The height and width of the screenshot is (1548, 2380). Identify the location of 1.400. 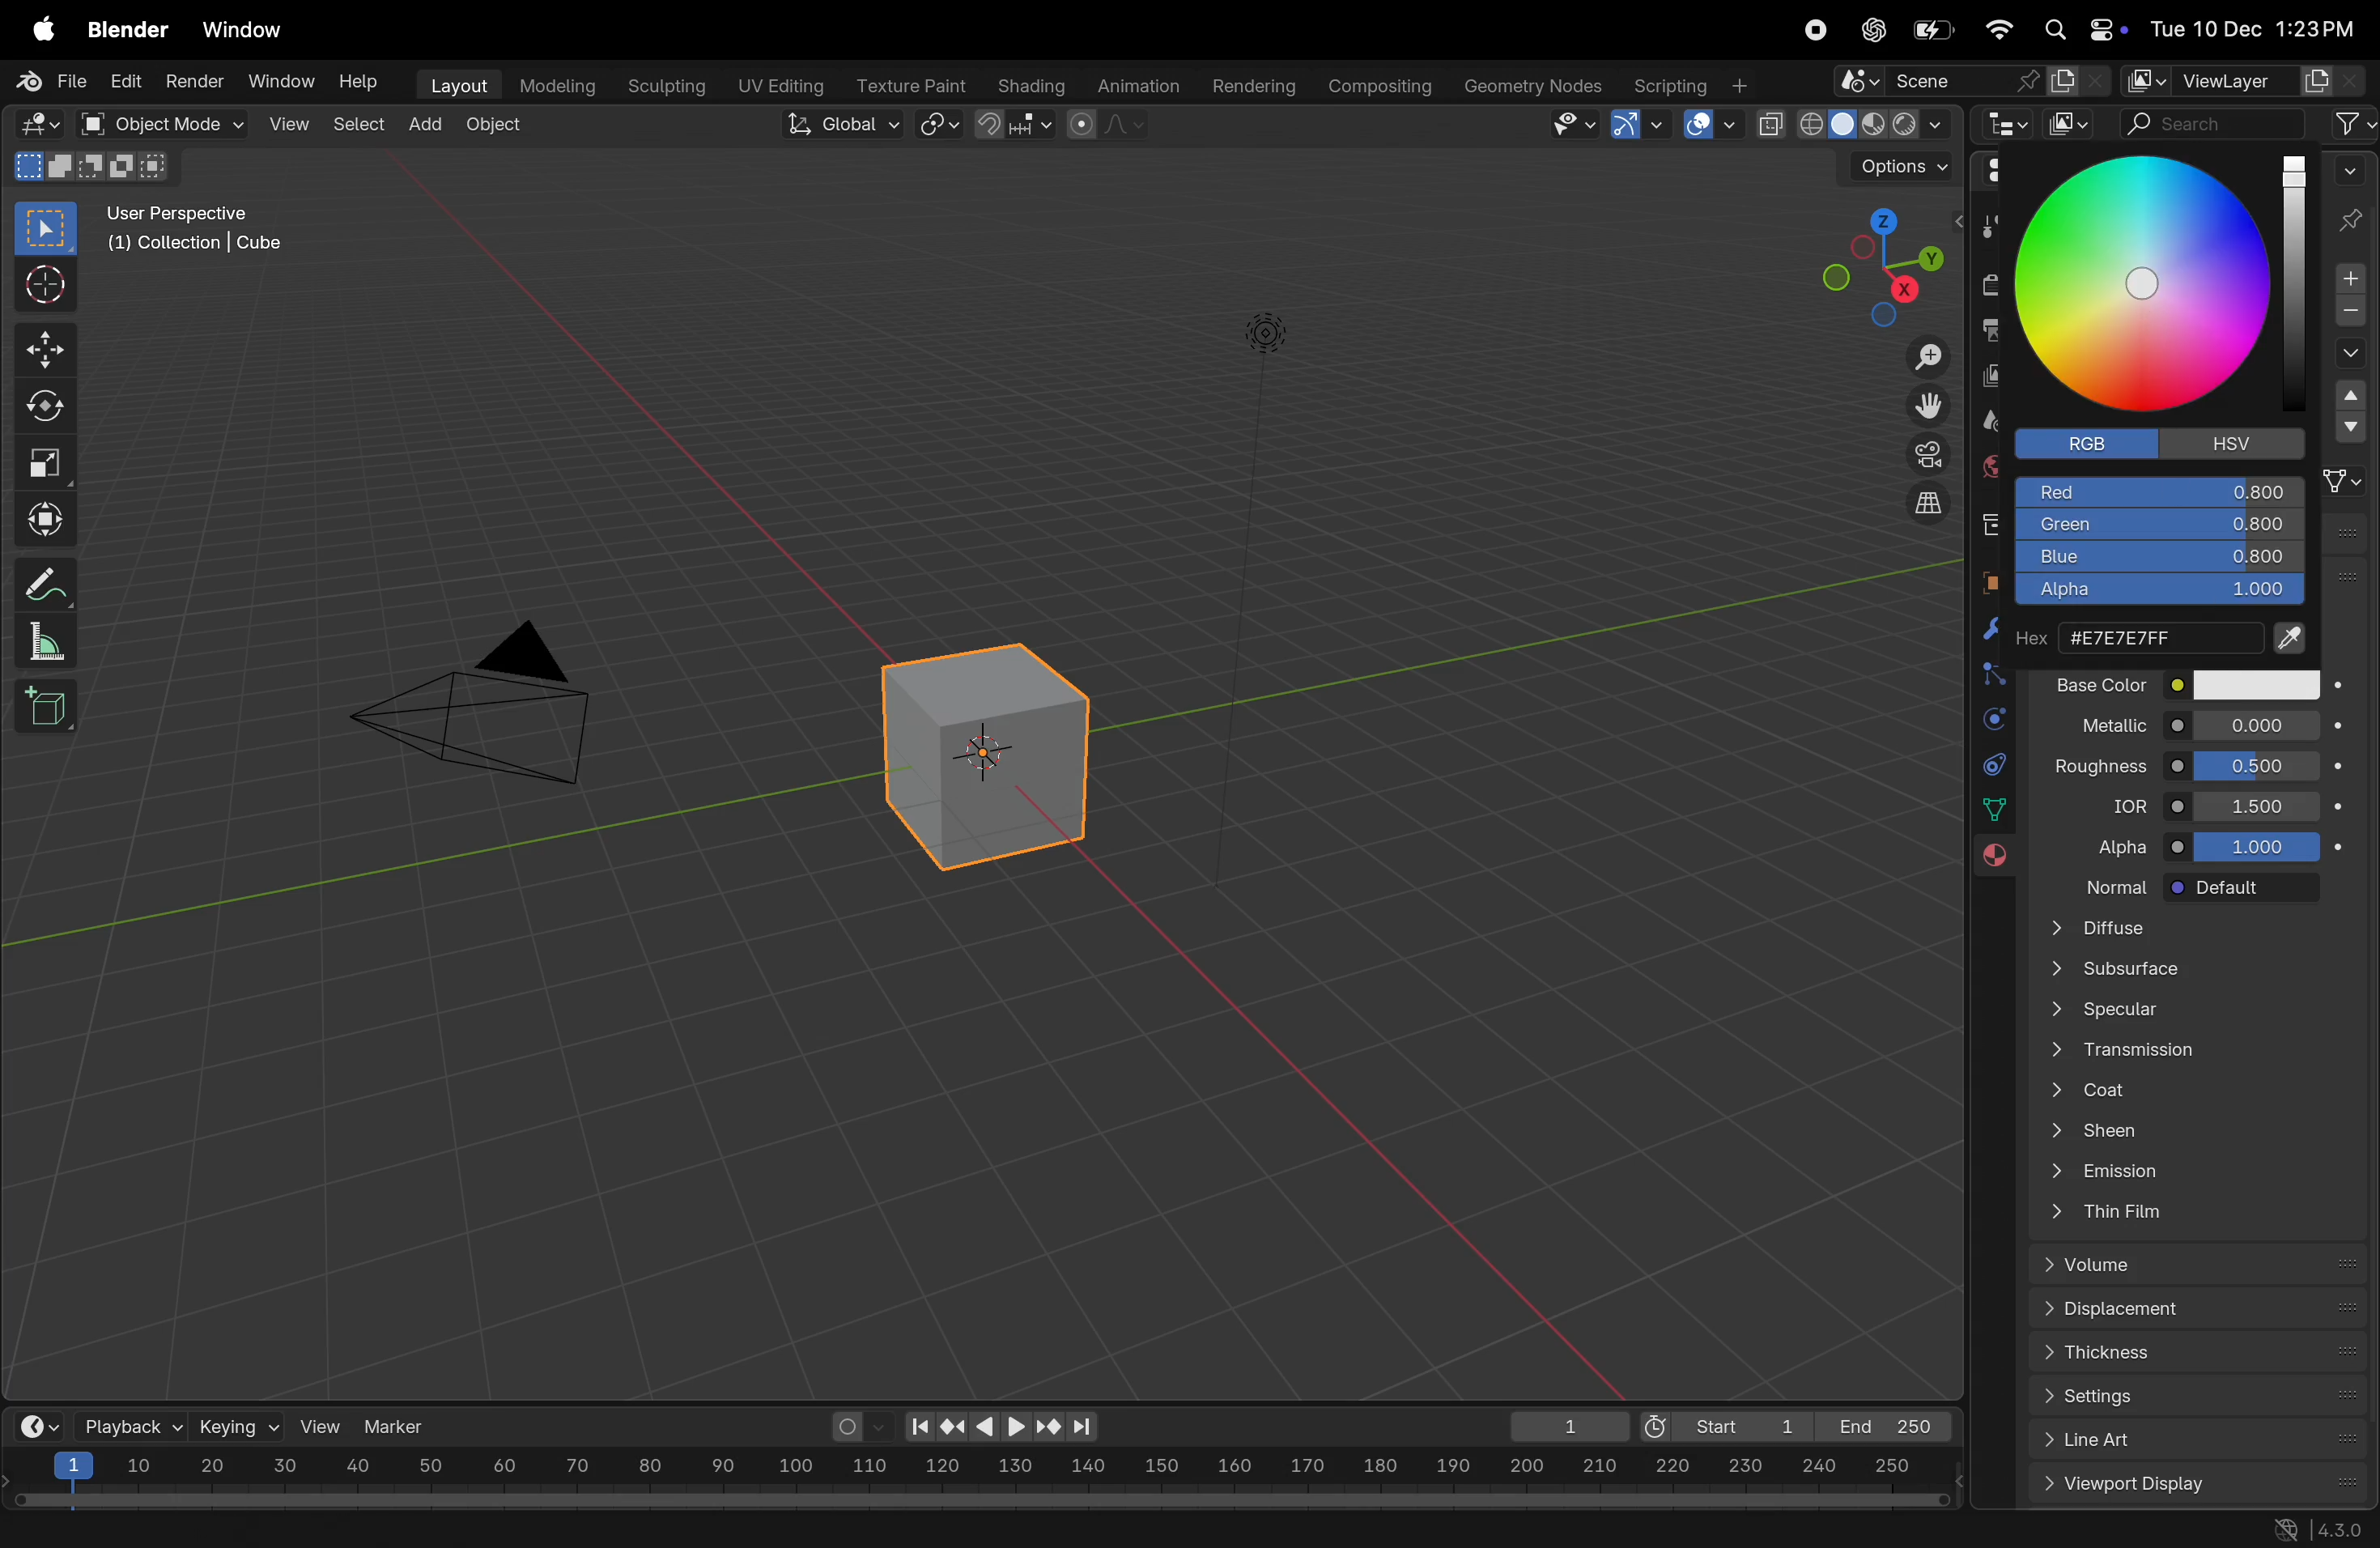
(2262, 804).